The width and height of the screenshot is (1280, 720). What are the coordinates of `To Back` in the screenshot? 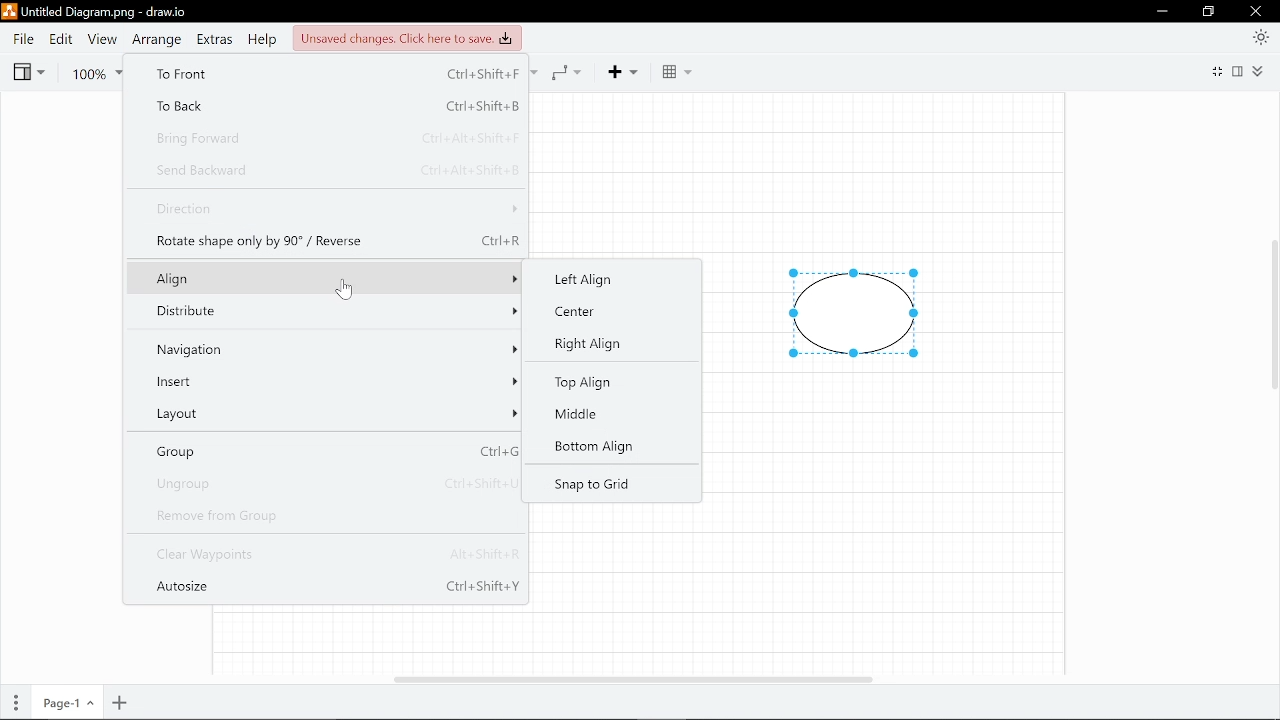 It's located at (326, 106).